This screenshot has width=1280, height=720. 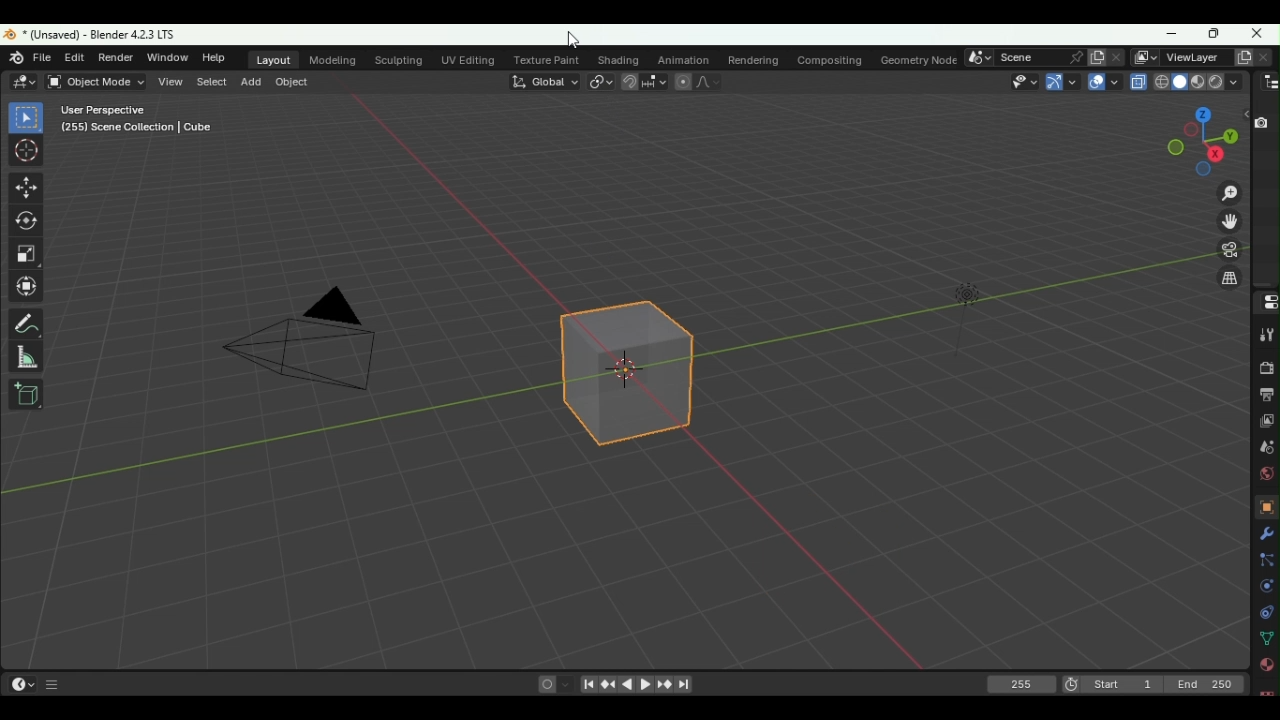 What do you see at coordinates (1072, 57) in the screenshot?
I see `Pin scene to workspace` at bounding box center [1072, 57].